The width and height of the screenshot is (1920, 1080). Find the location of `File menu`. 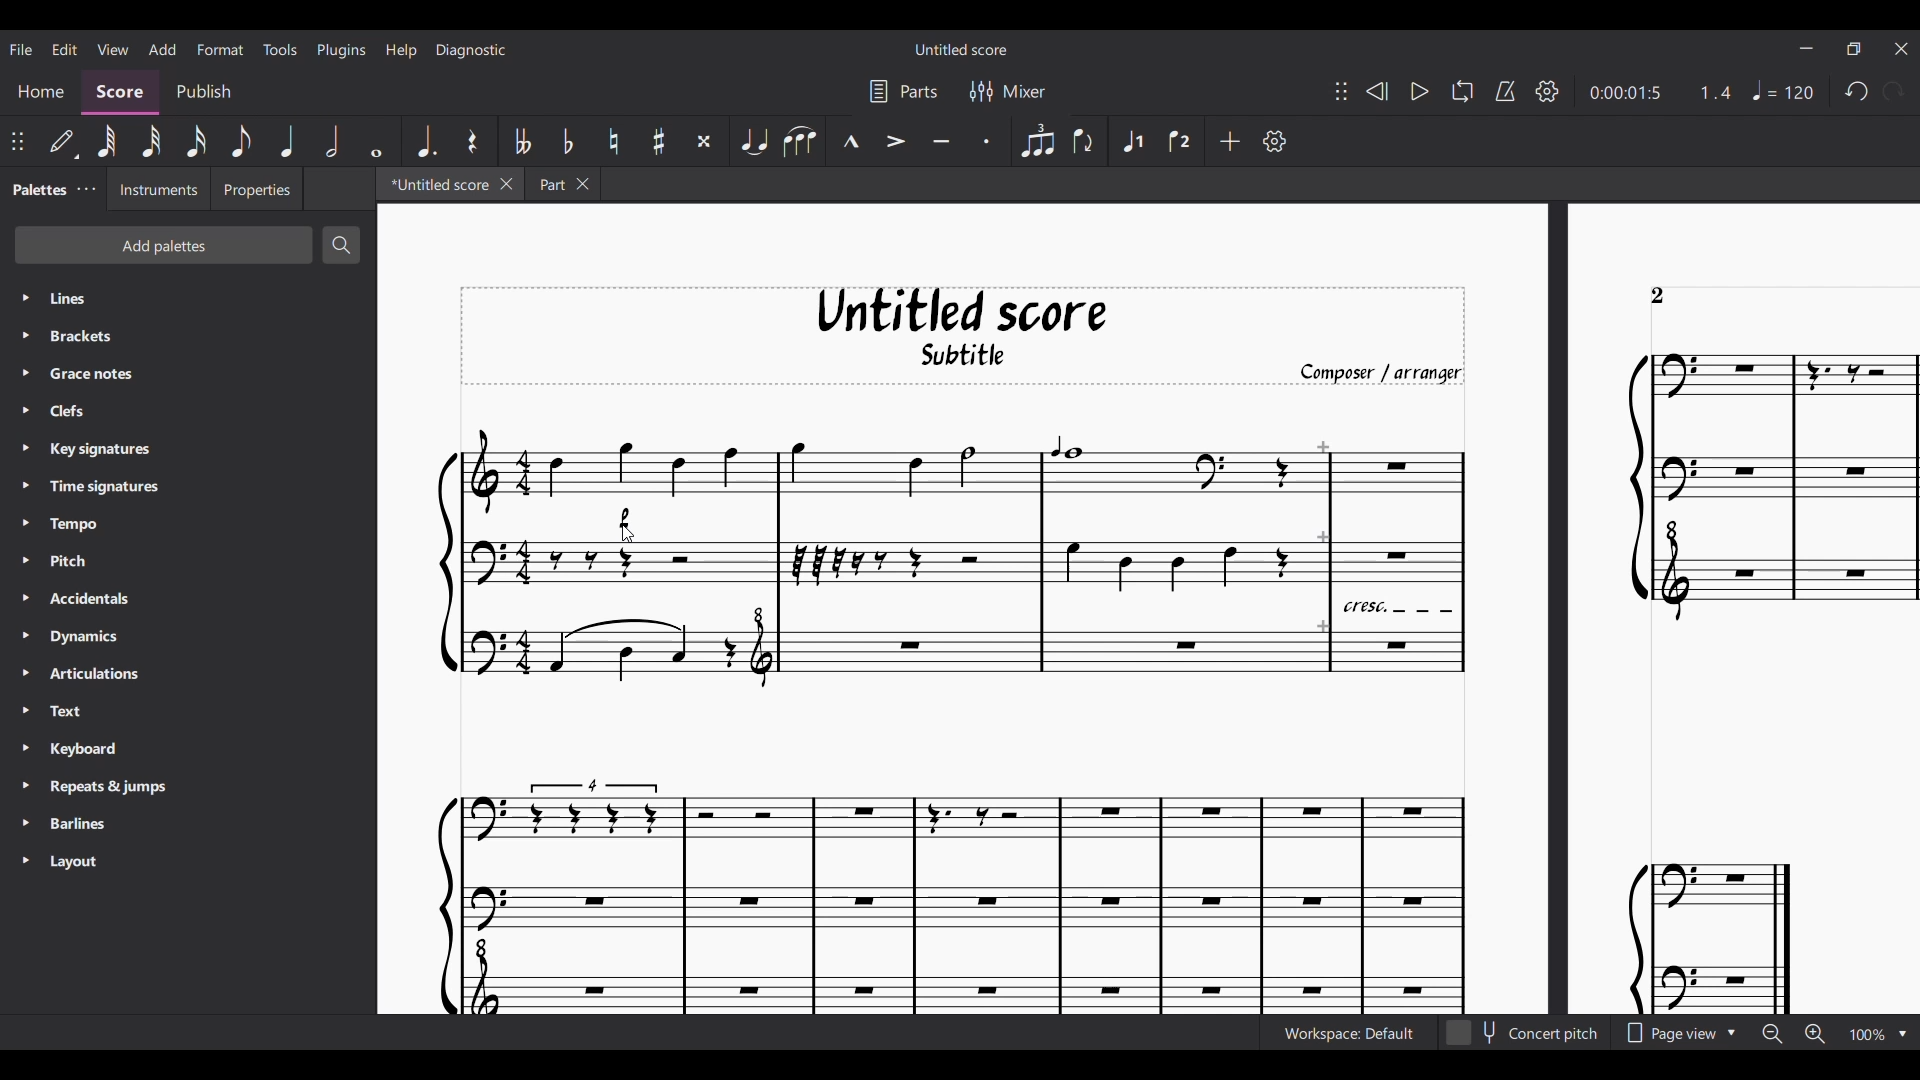

File menu is located at coordinates (21, 49).